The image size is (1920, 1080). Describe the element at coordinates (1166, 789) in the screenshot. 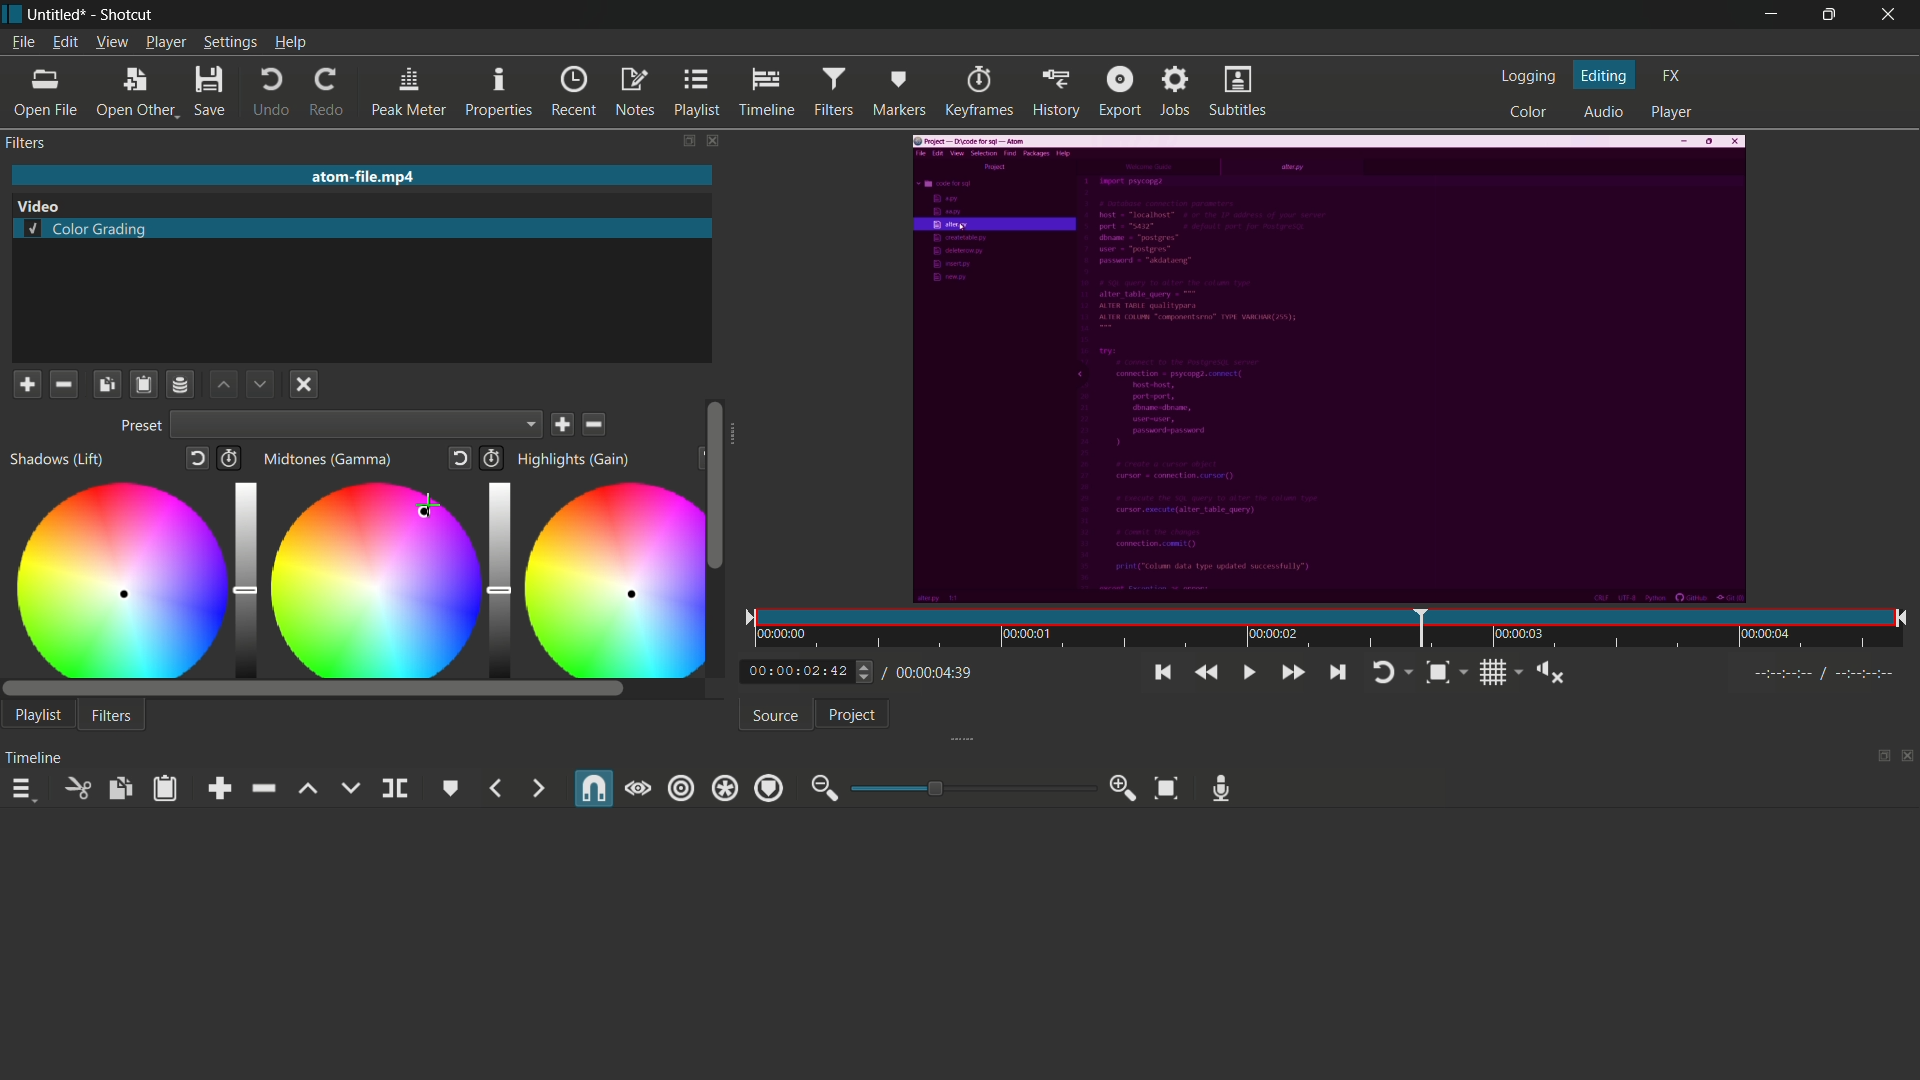

I see `zoom timeline to fit` at that location.